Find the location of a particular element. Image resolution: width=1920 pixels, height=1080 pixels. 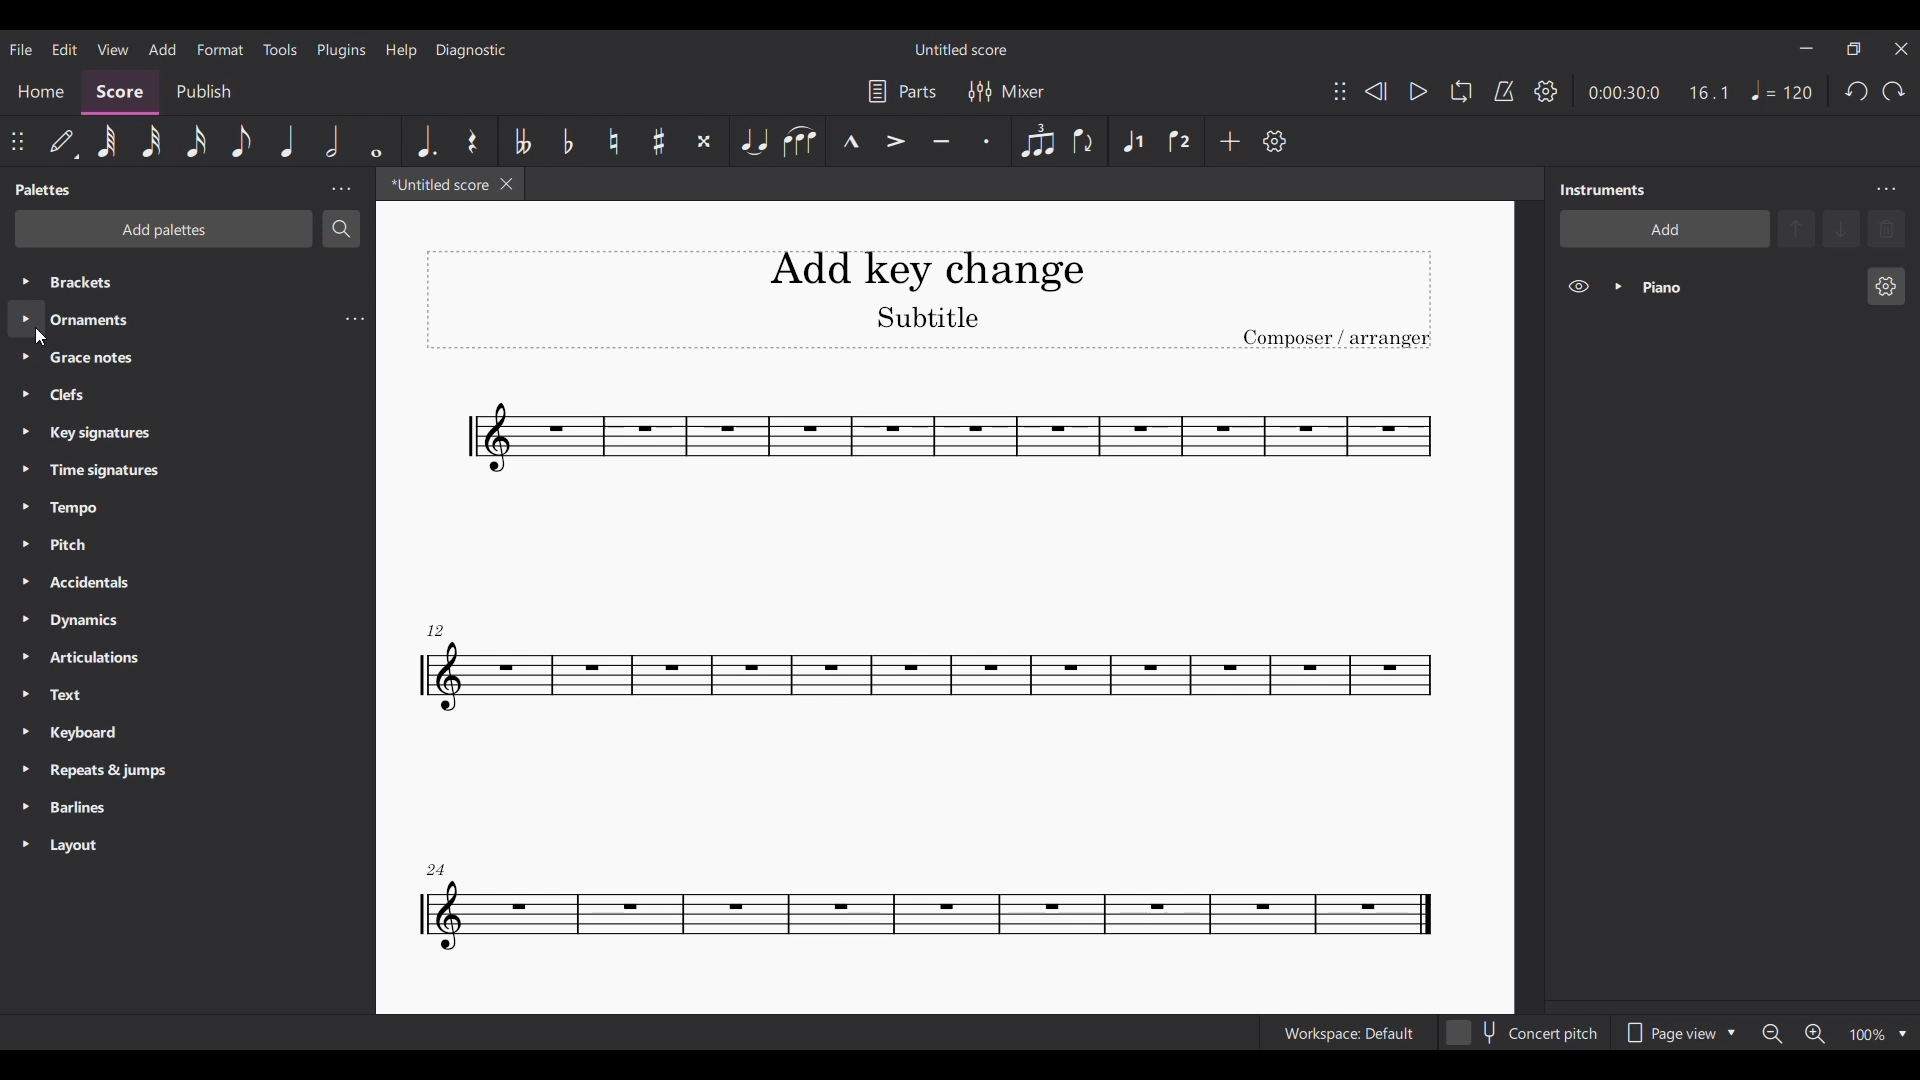

Current score is located at coordinates (925, 675).